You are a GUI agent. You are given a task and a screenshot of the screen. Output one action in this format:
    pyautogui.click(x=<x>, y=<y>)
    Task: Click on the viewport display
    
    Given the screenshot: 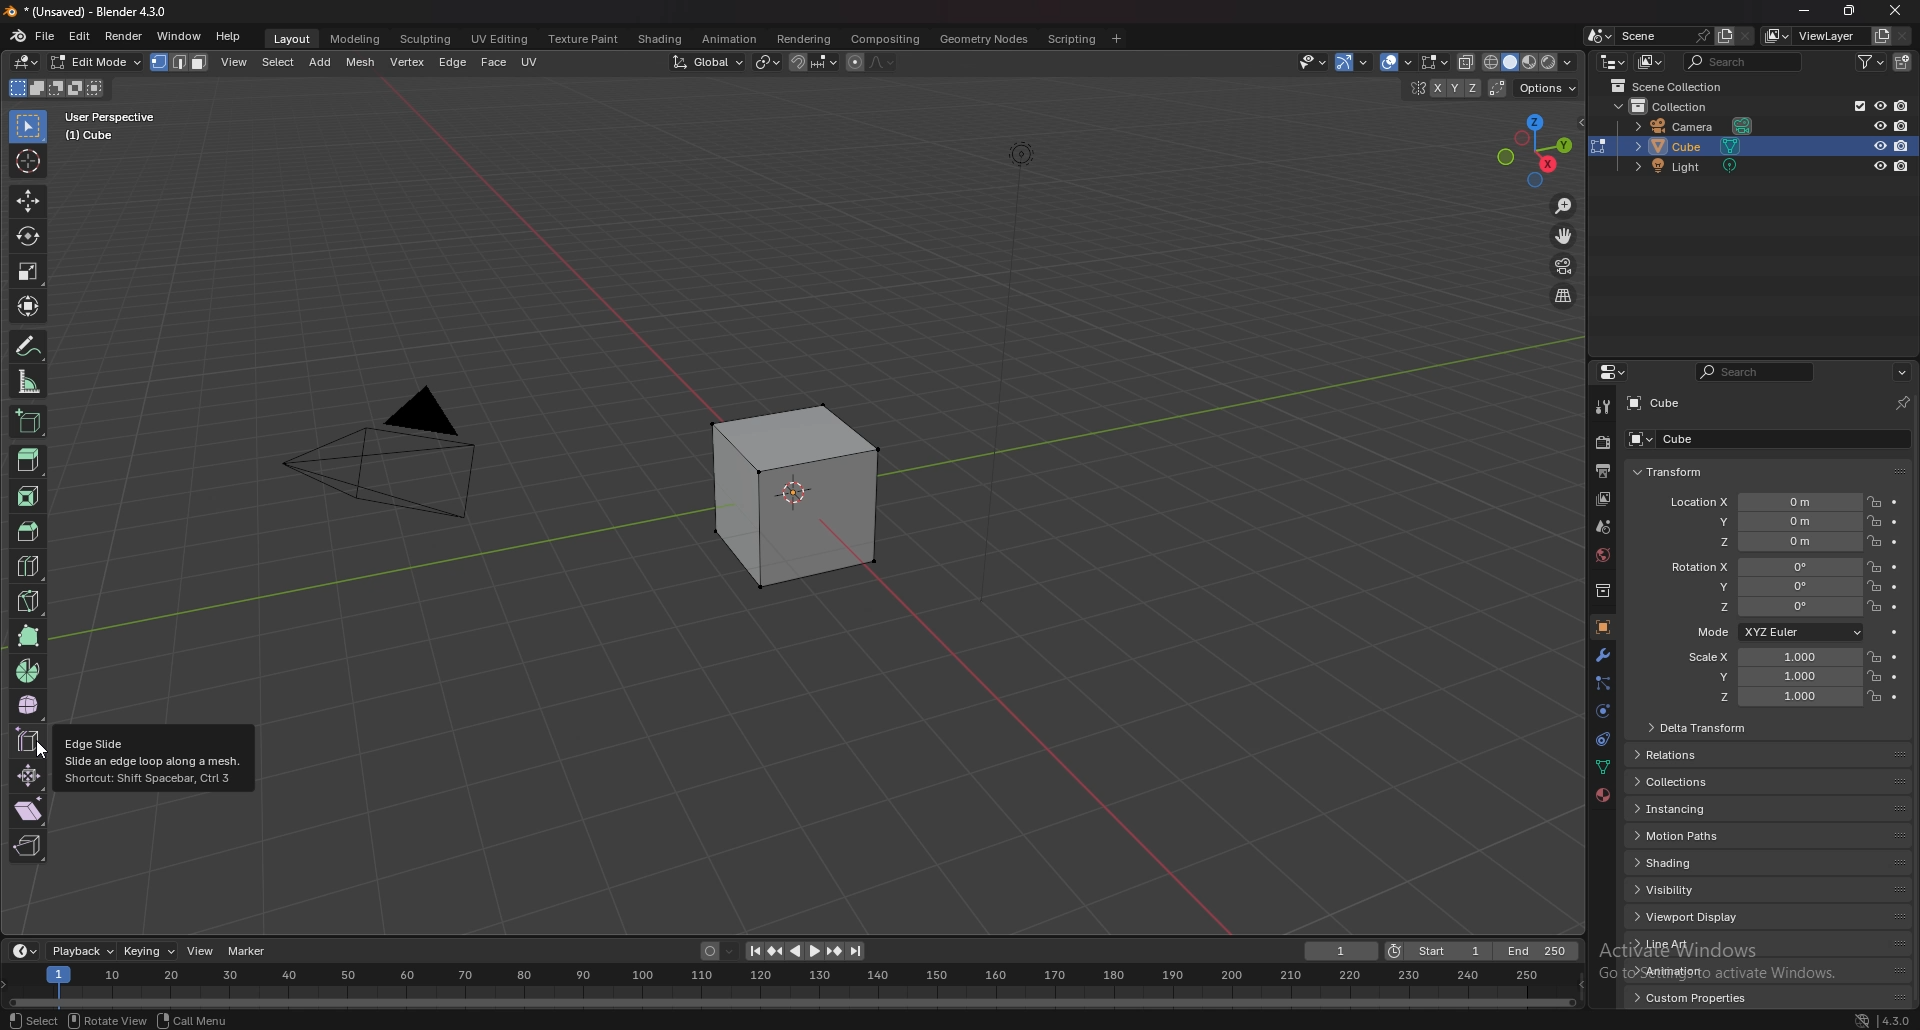 What is the action you would take?
    pyautogui.click(x=1696, y=917)
    